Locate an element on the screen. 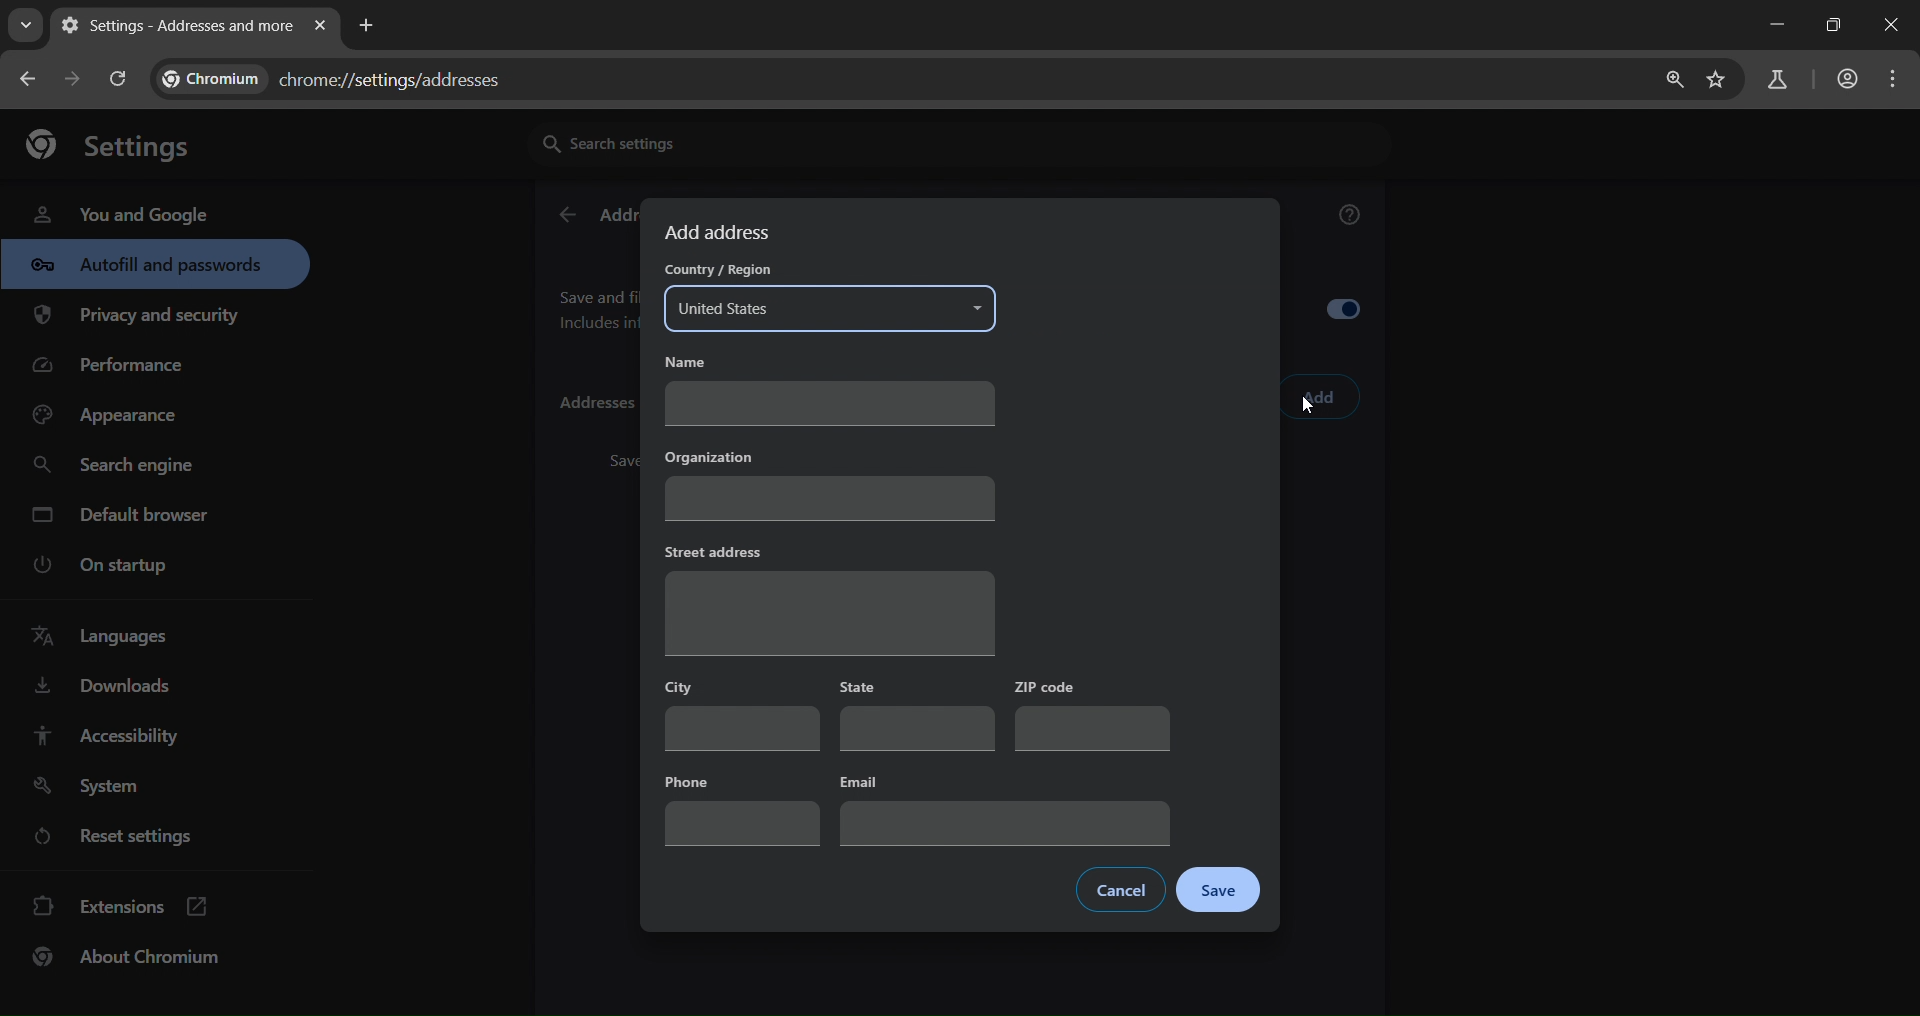  reload is located at coordinates (116, 78).